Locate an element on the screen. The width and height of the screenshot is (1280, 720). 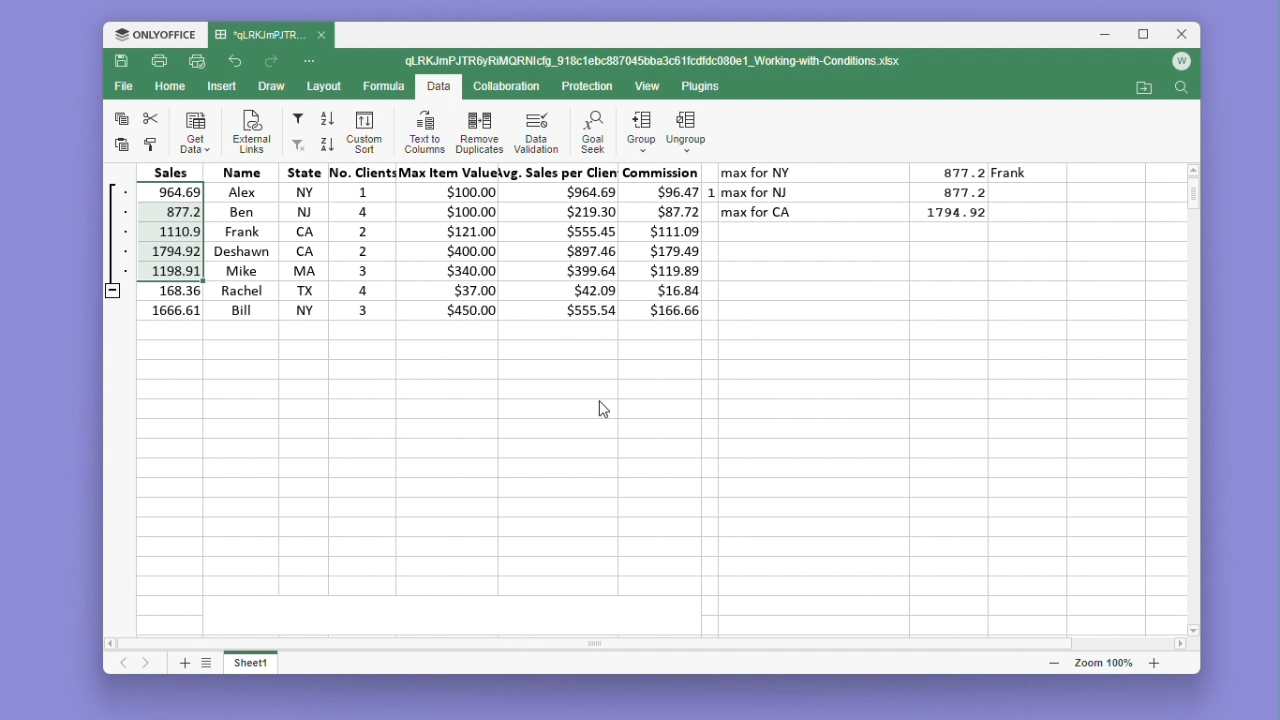
Close is located at coordinates (1184, 35).